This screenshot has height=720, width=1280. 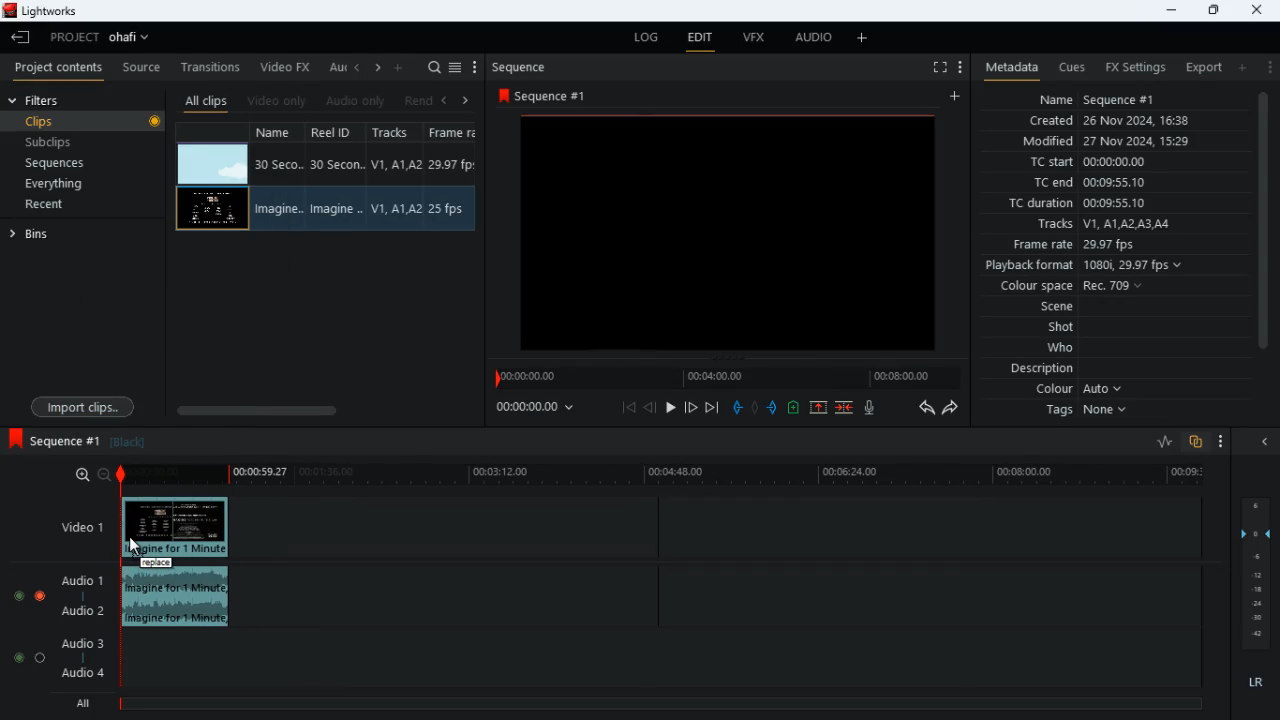 What do you see at coordinates (1259, 573) in the screenshot?
I see `layers` at bounding box center [1259, 573].